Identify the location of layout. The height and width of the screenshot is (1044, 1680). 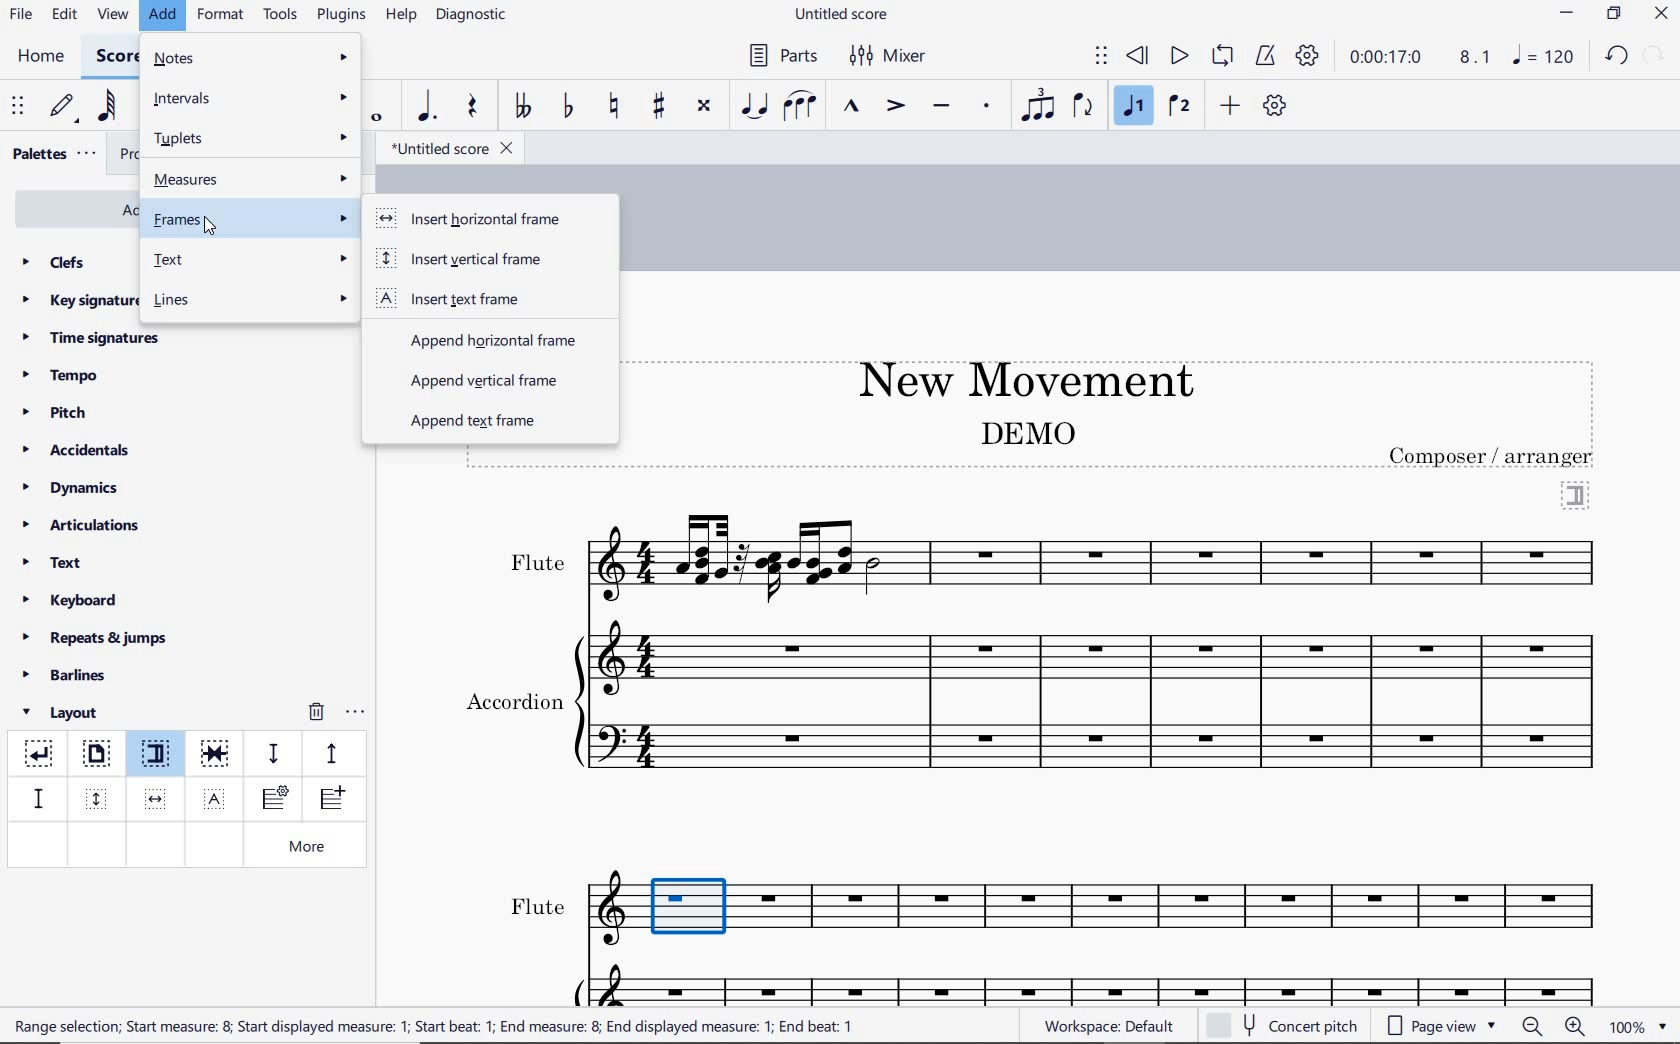
(64, 713).